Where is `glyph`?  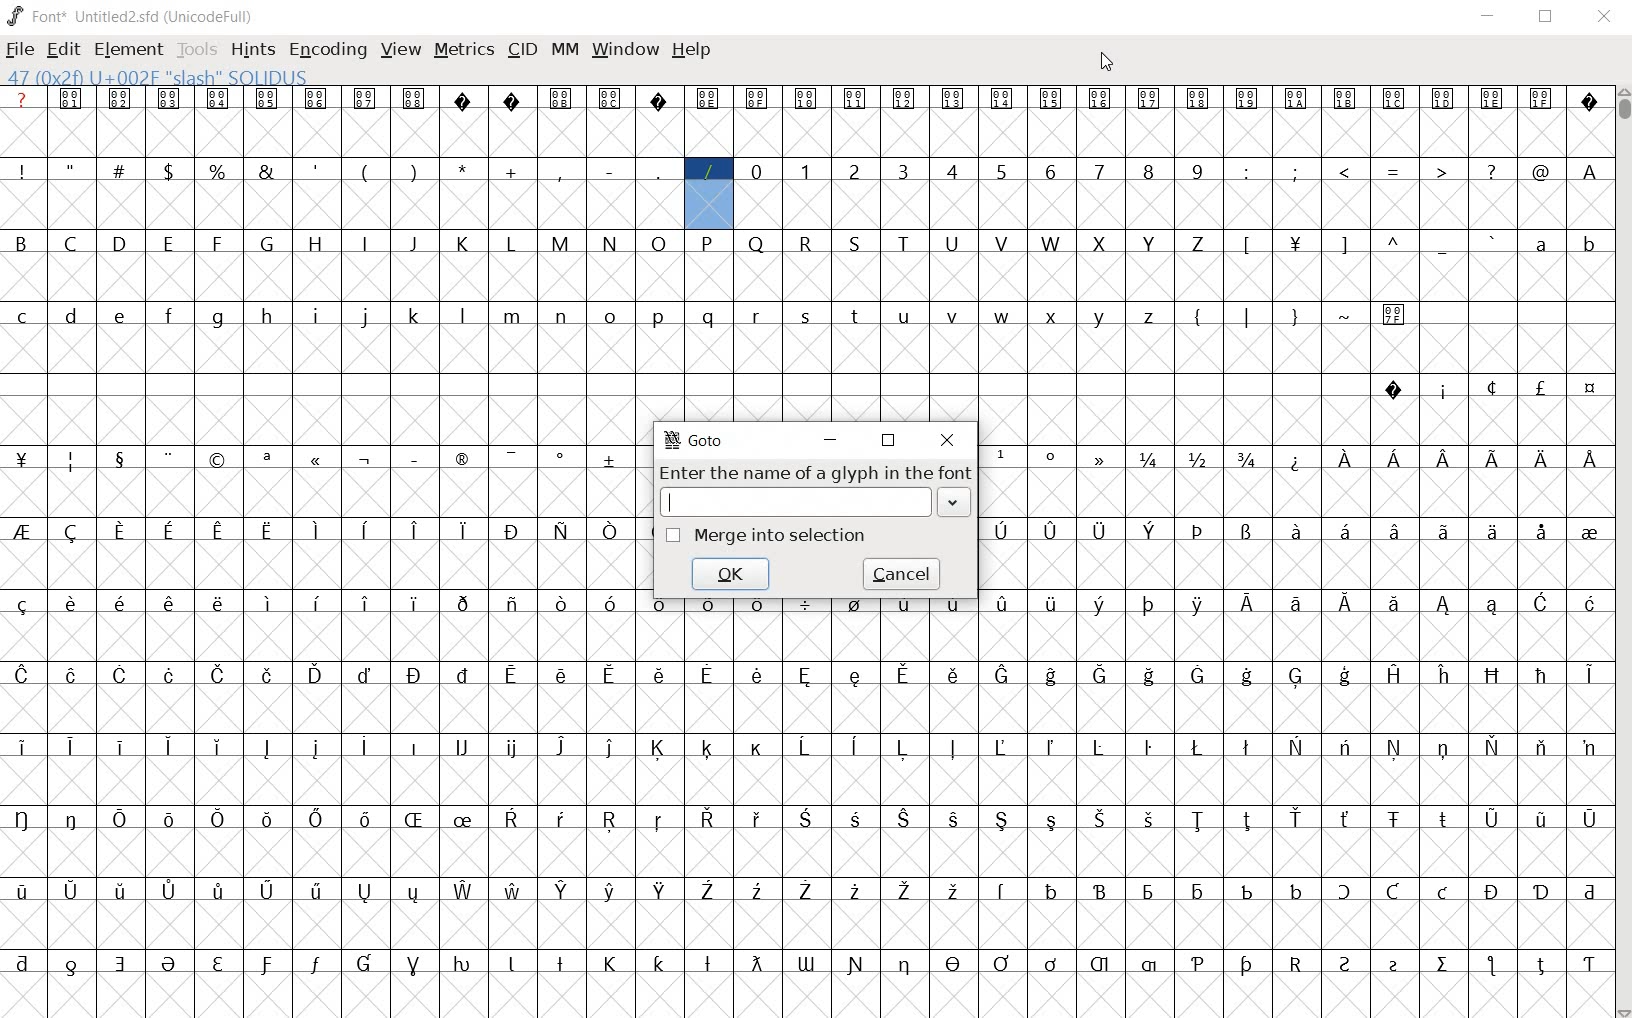 glyph is located at coordinates (708, 818).